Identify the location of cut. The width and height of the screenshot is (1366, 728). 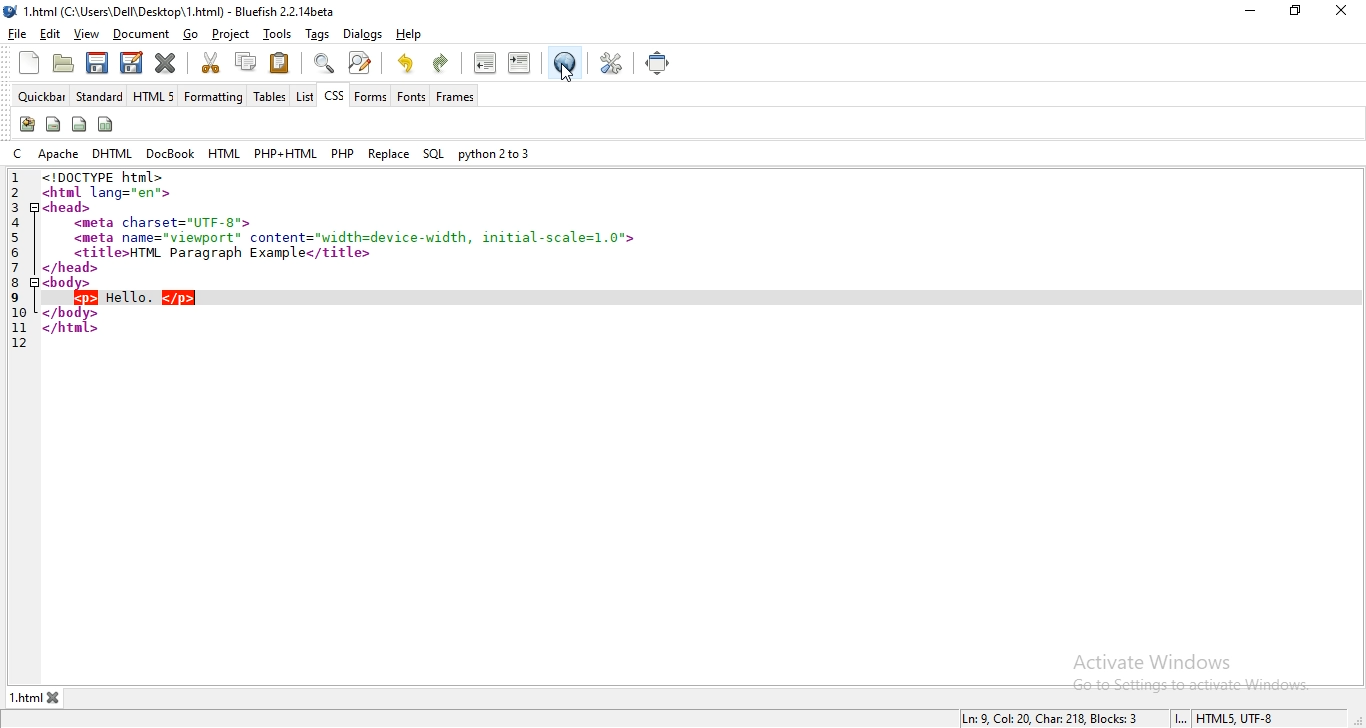
(211, 62).